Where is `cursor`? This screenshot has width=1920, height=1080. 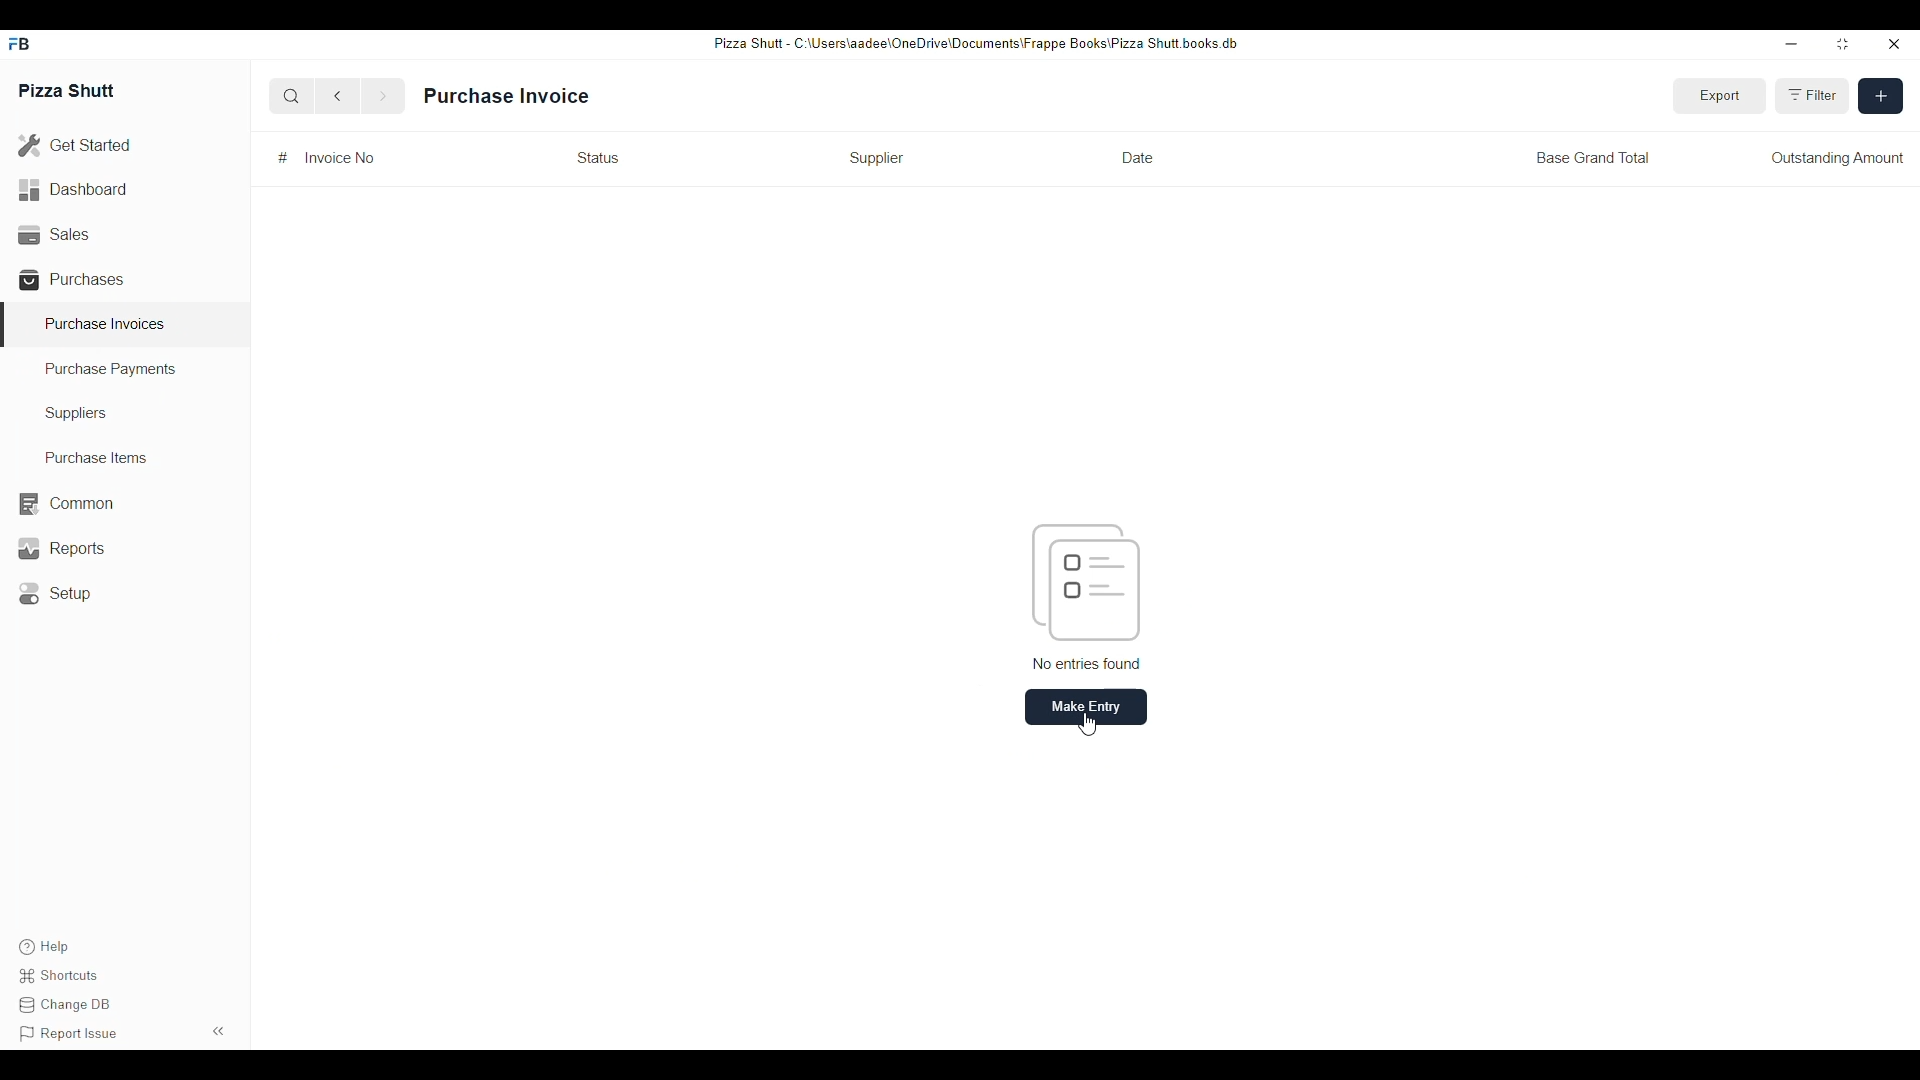 cursor is located at coordinates (1091, 727).